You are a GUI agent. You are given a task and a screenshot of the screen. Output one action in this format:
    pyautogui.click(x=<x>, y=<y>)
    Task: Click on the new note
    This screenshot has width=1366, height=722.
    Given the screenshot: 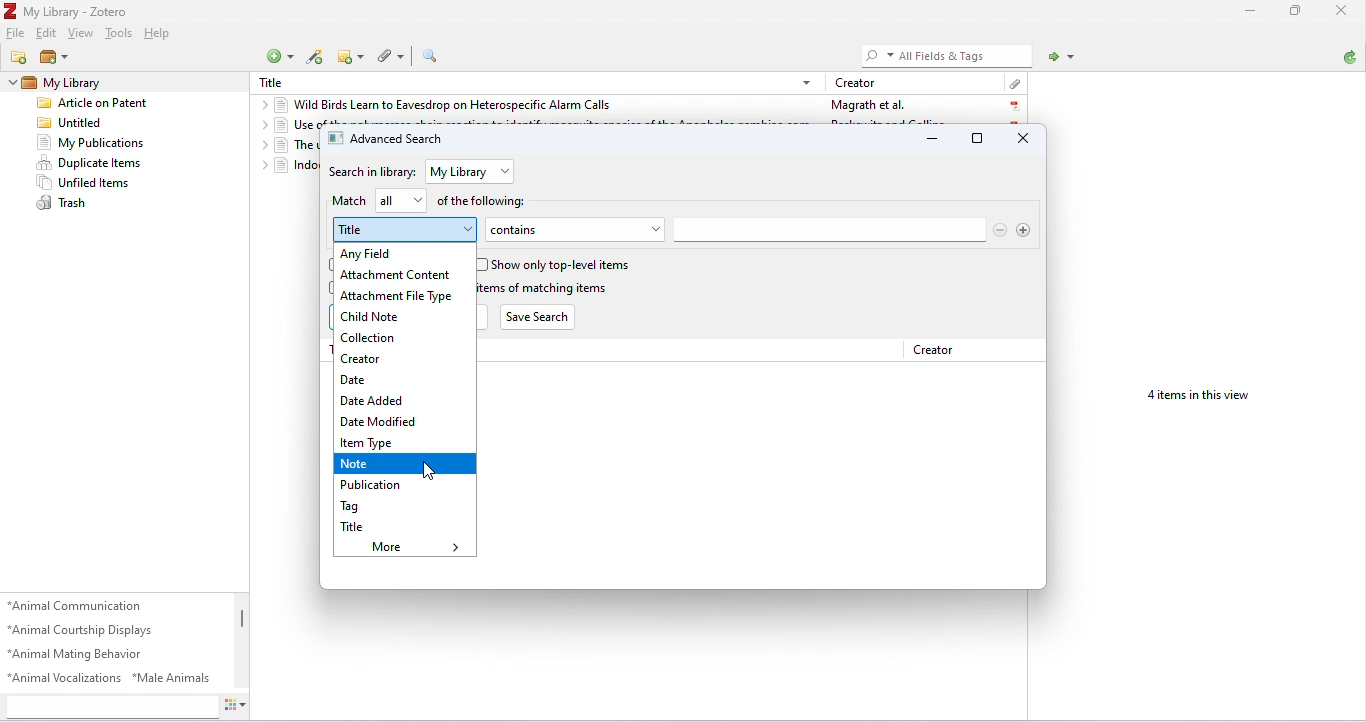 What is the action you would take?
    pyautogui.click(x=351, y=56)
    